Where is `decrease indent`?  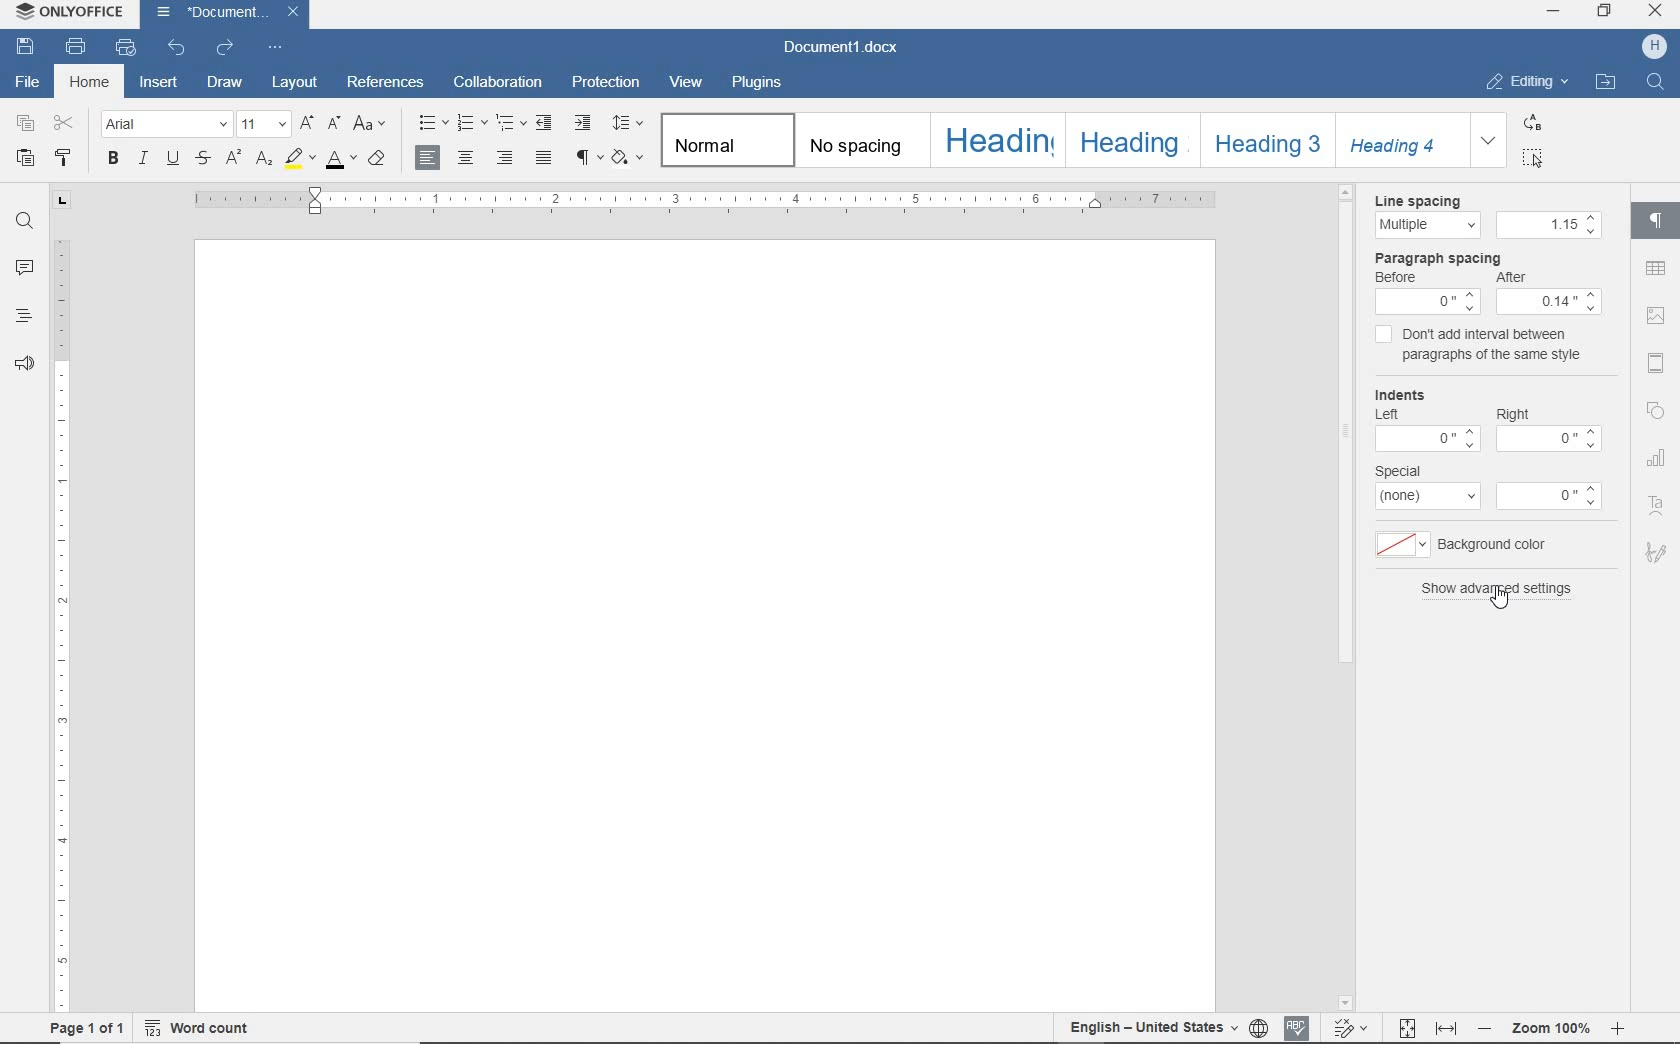 decrease indent is located at coordinates (547, 122).